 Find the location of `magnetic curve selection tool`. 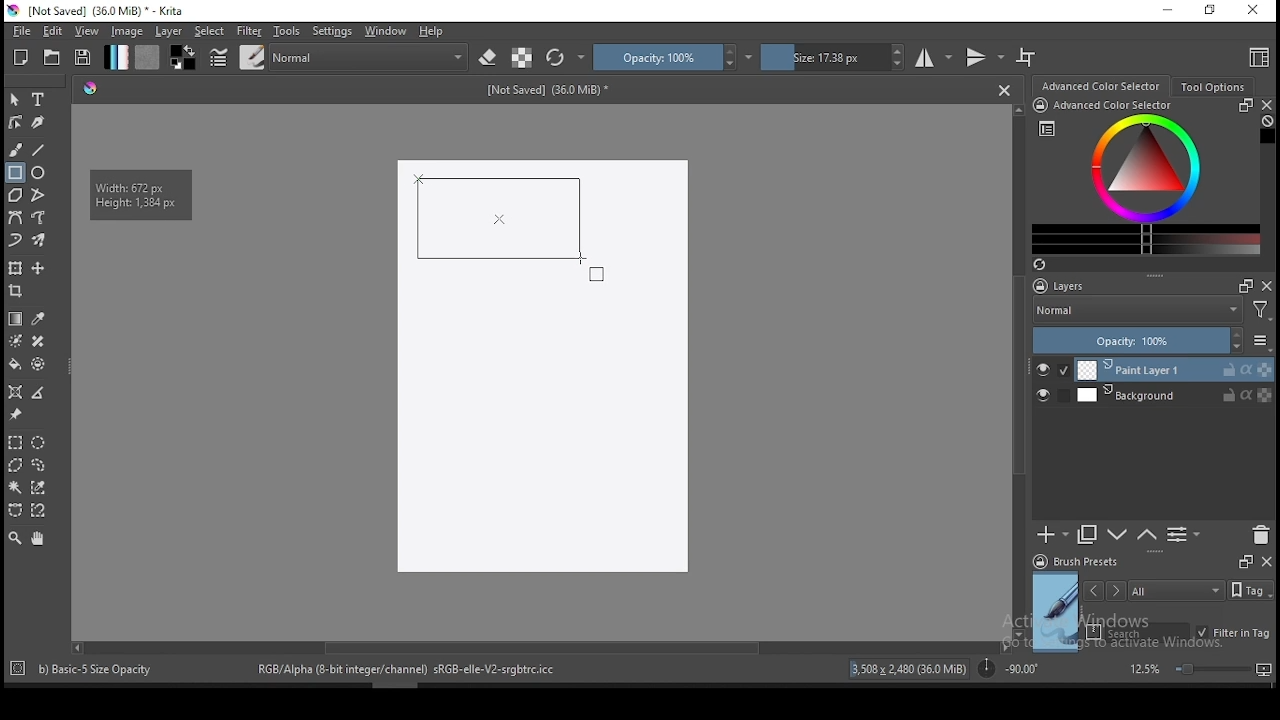

magnetic curve selection tool is located at coordinates (36, 510).